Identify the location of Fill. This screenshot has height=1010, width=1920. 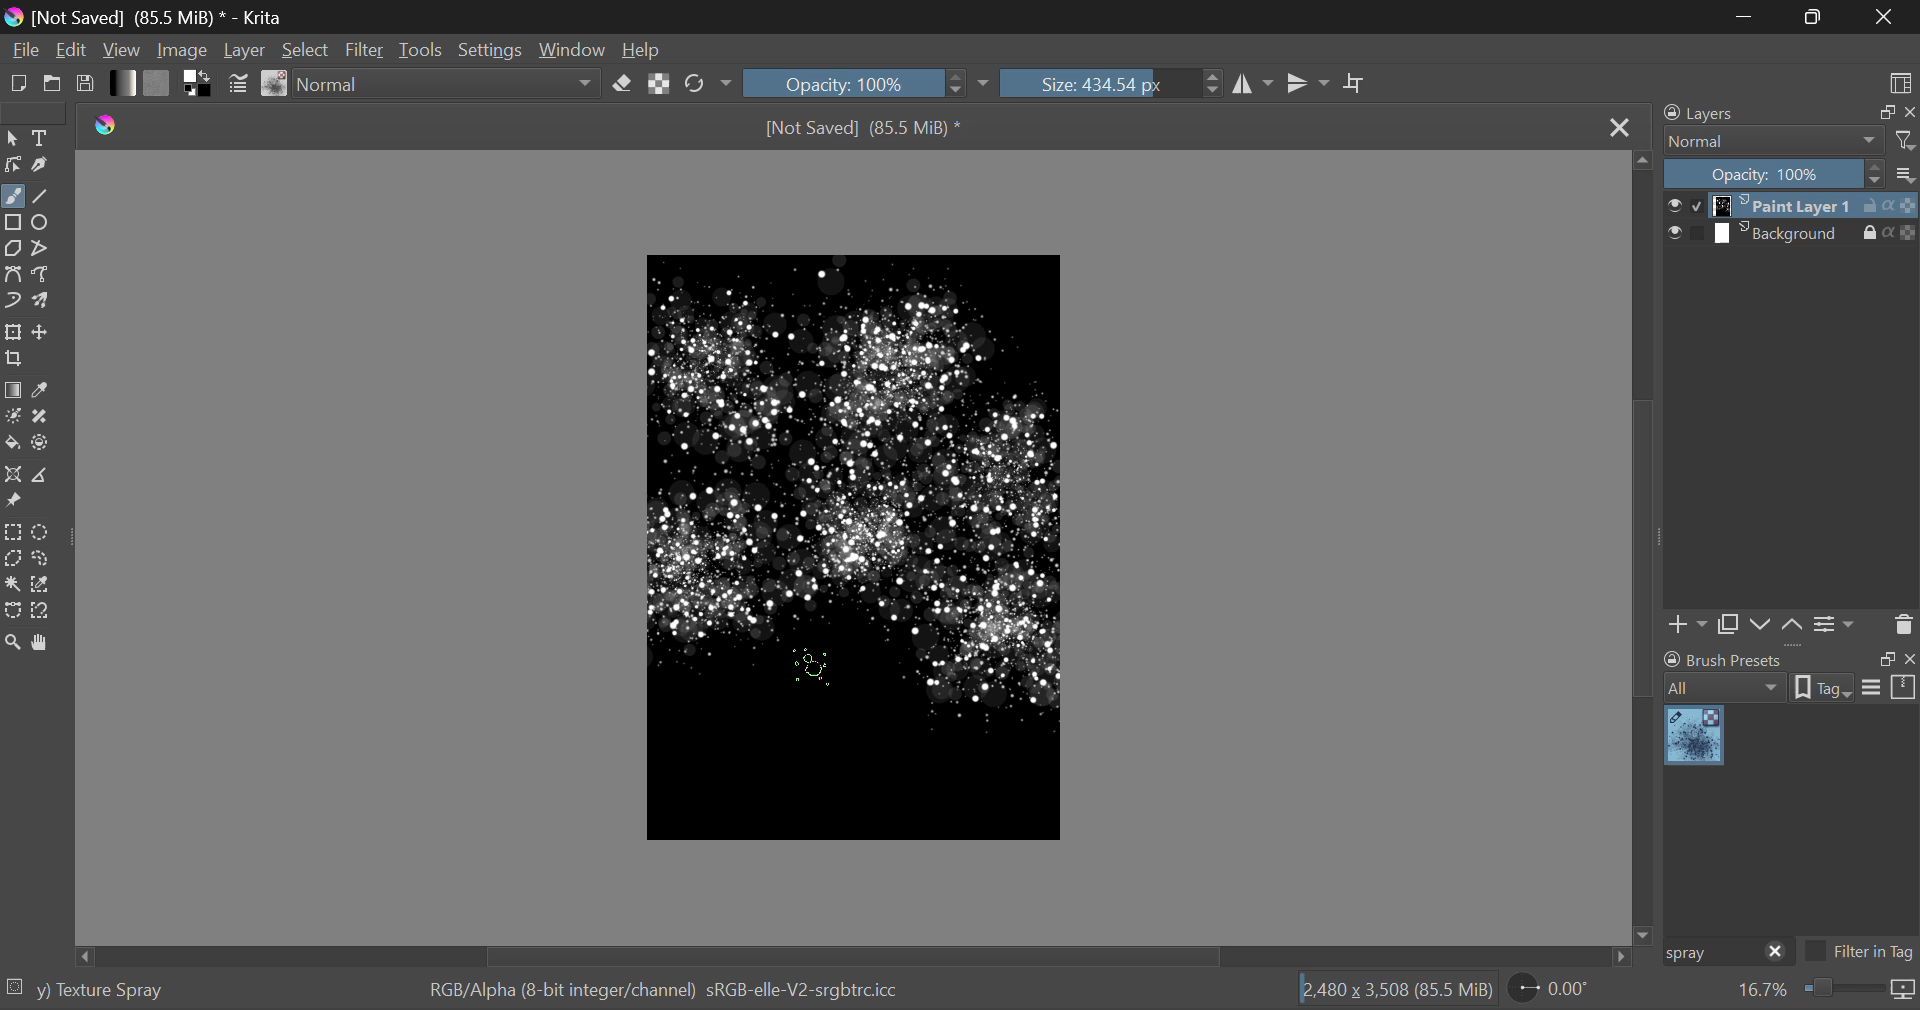
(12, 444).